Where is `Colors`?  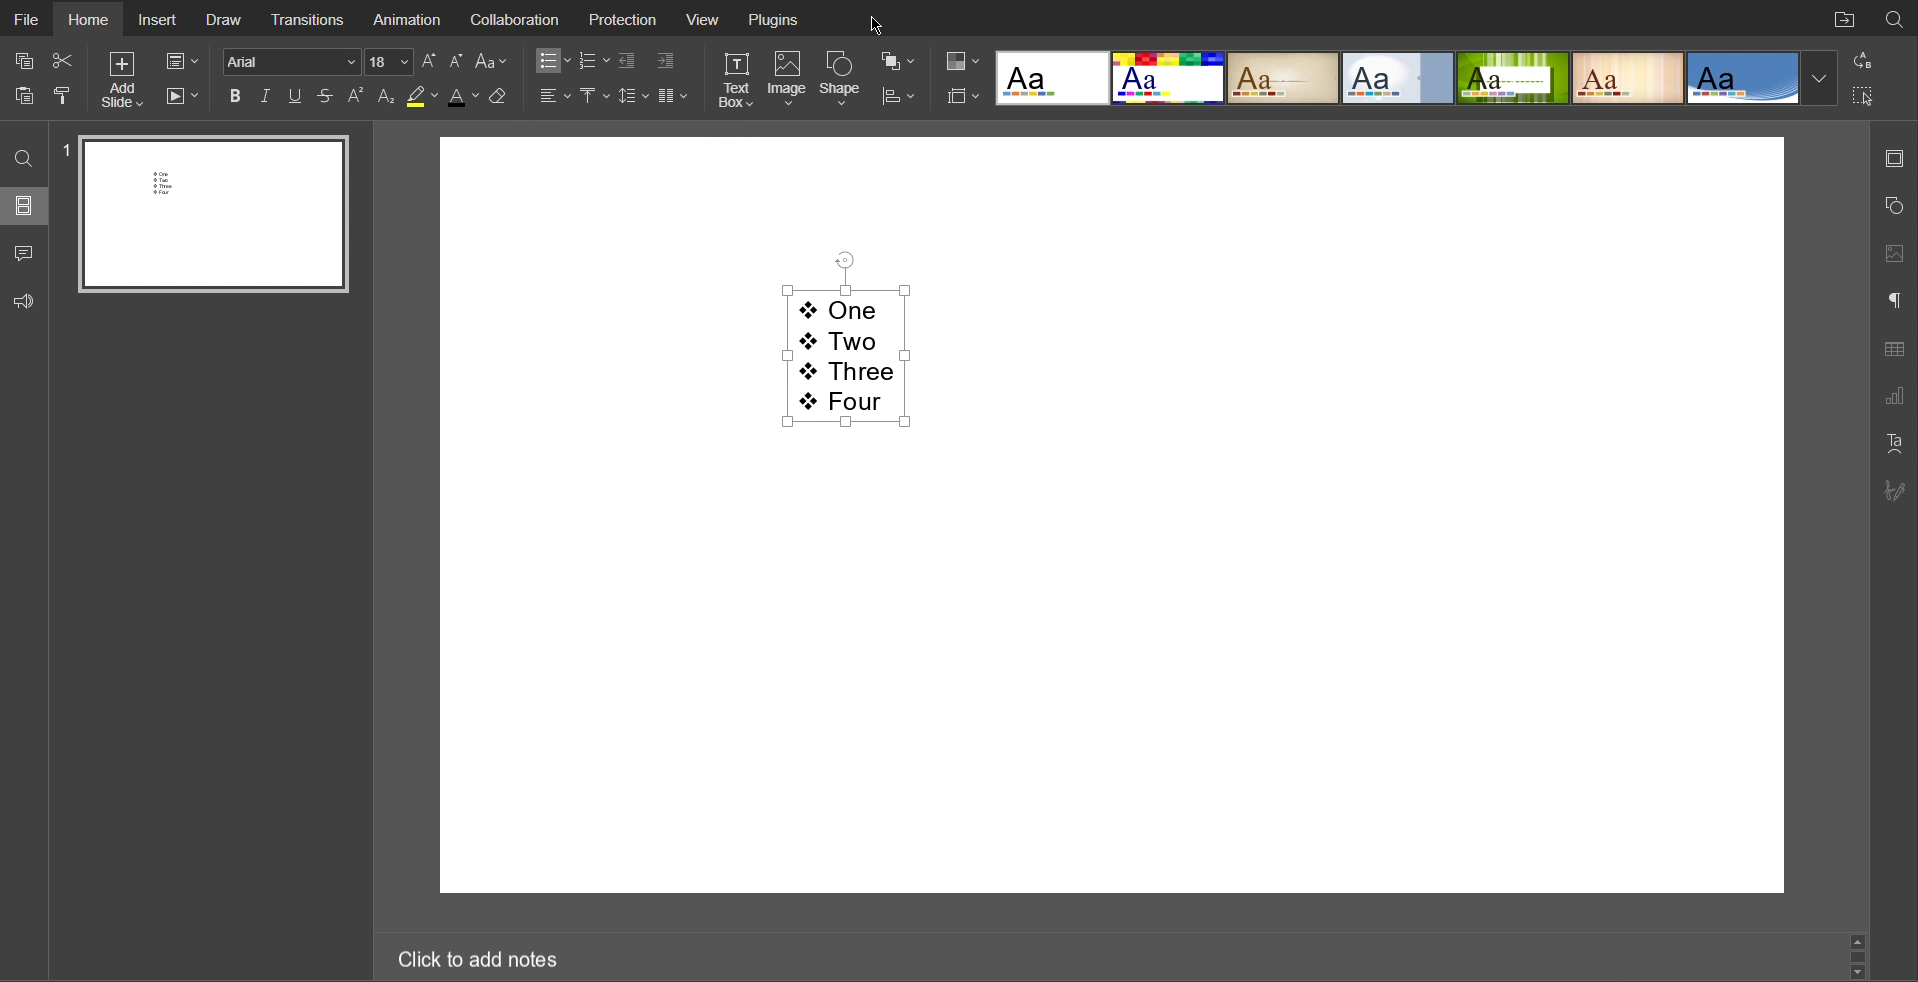
Colors is located at coordinates (961, 61).